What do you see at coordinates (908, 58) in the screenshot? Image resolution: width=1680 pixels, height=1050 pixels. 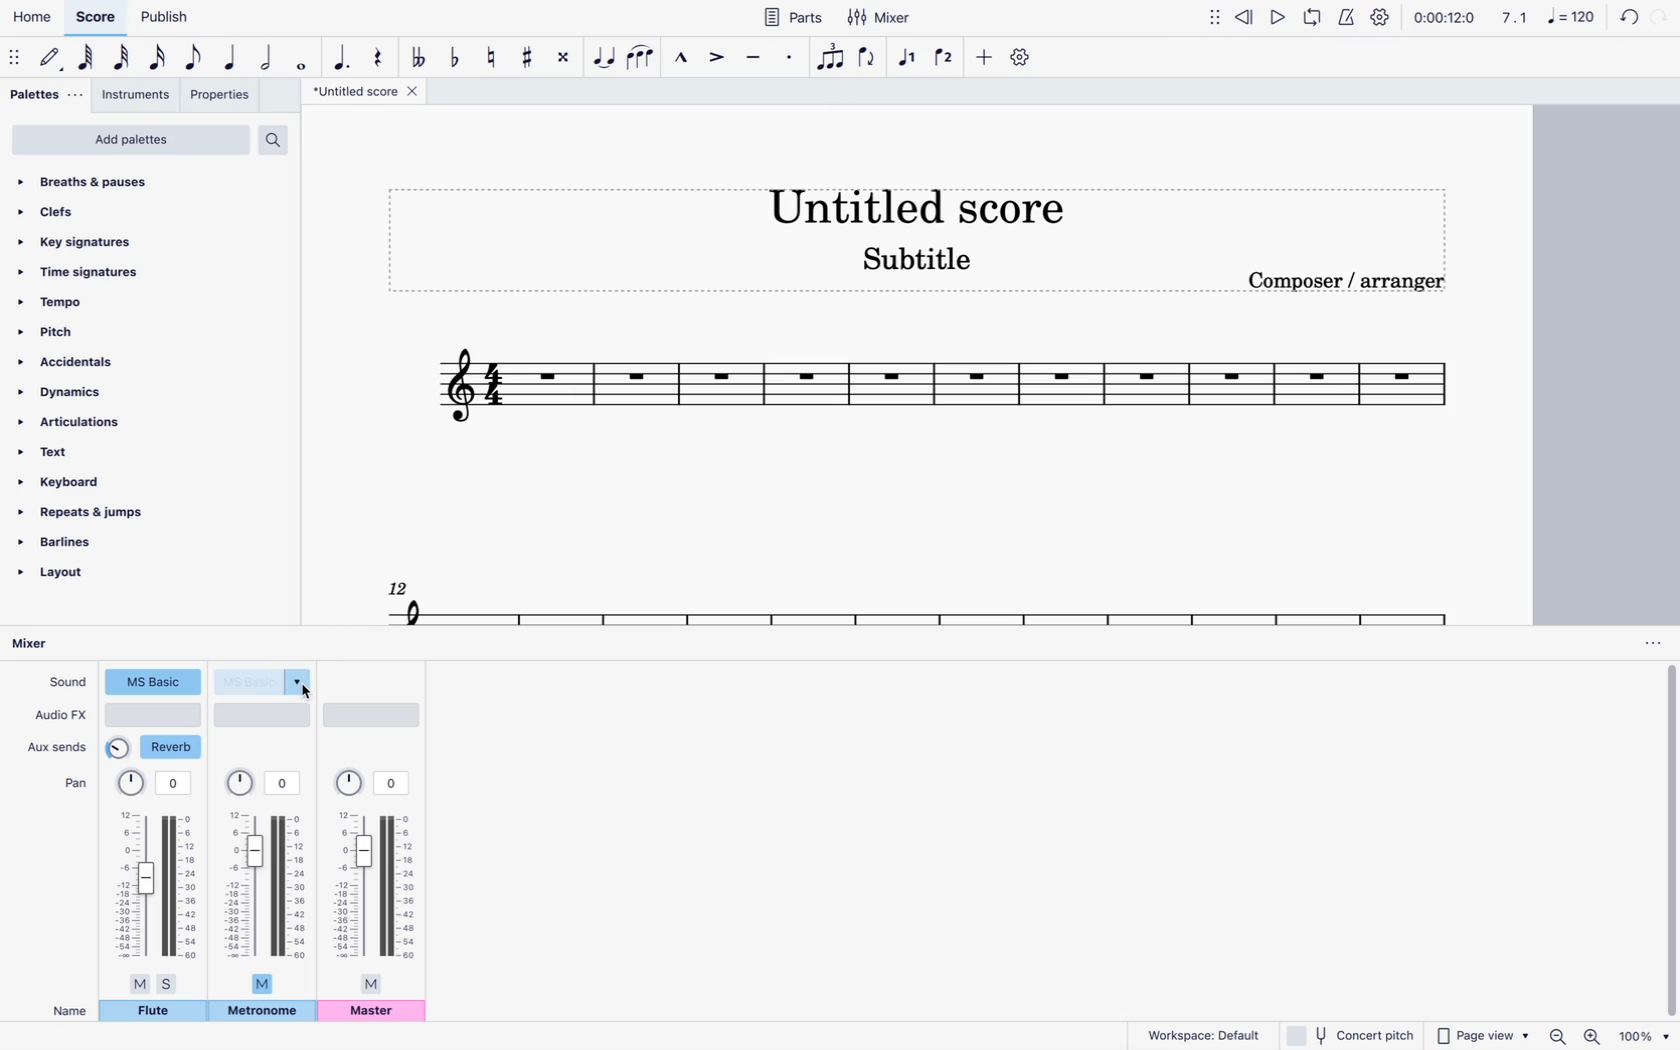 I see `voice 1` at bounding box center [908, 58].